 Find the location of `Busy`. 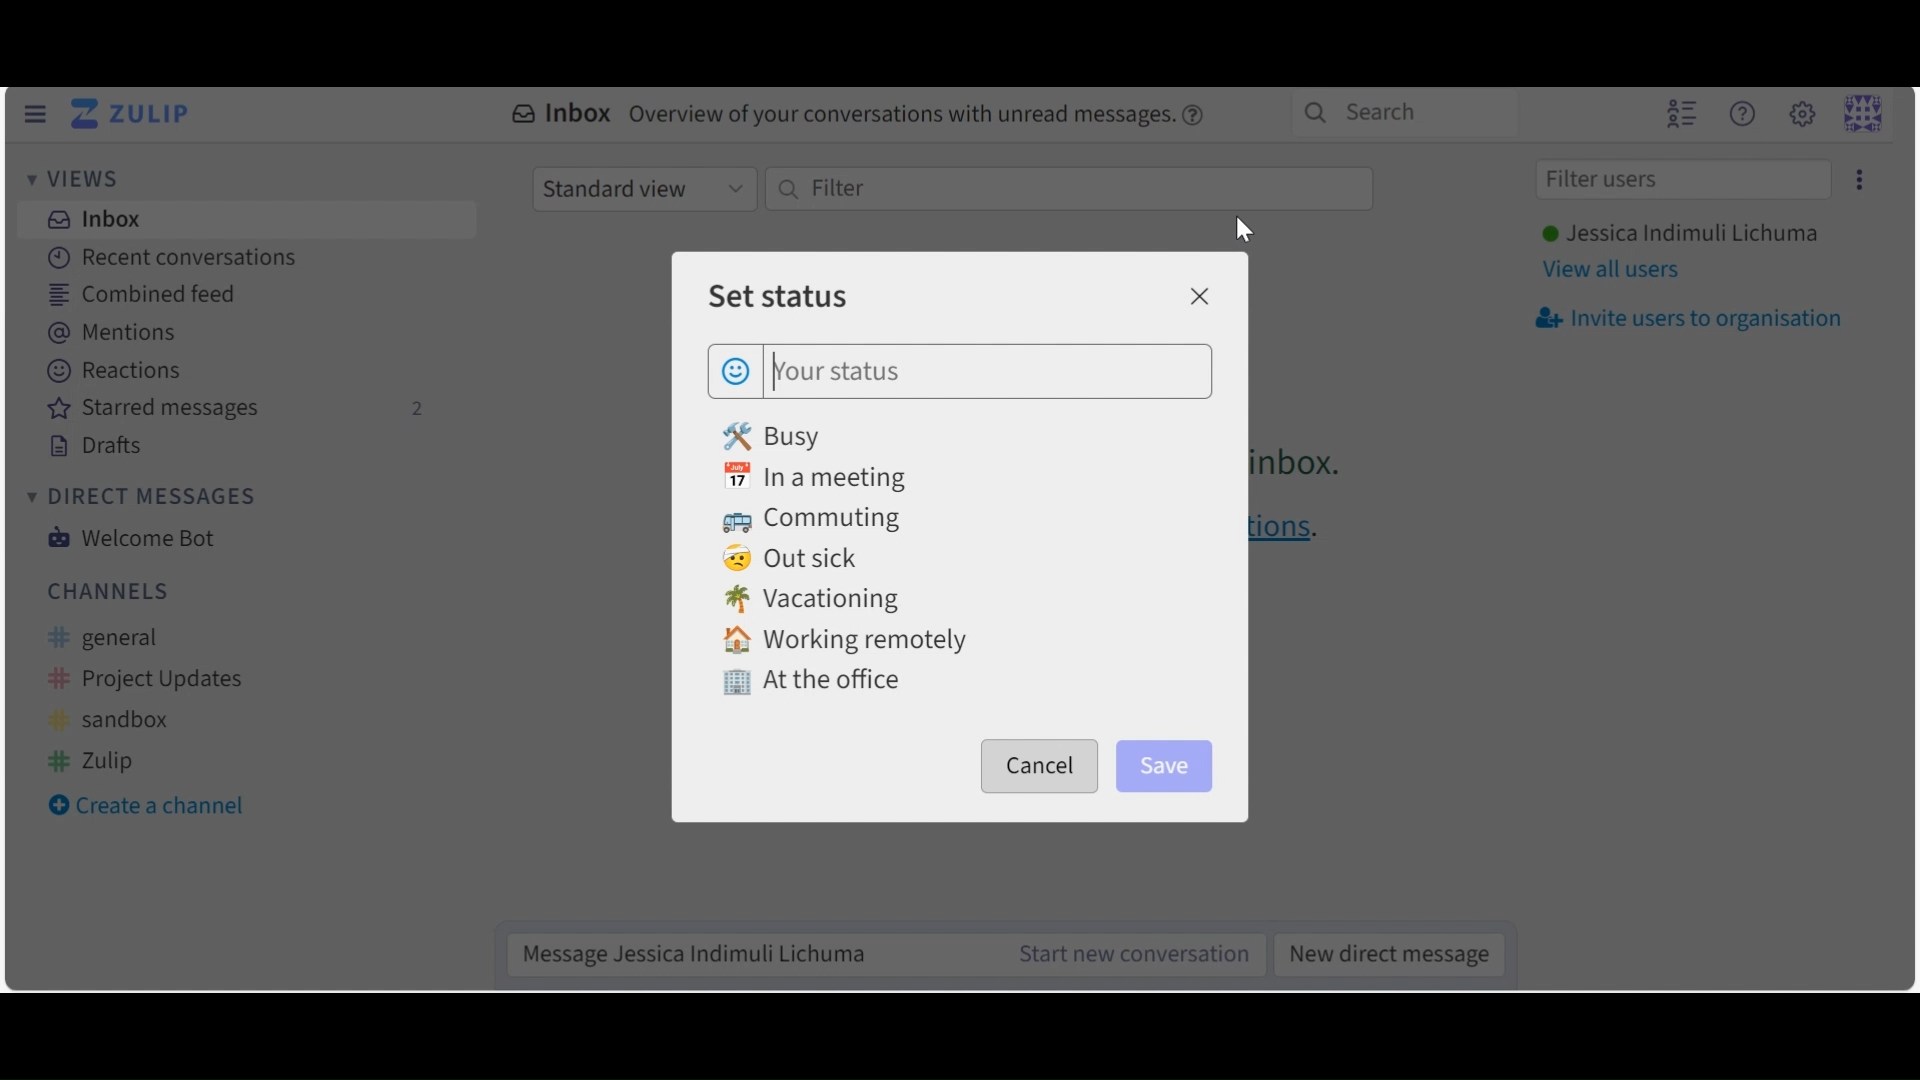

Busy is located at coordinates (776, 435).